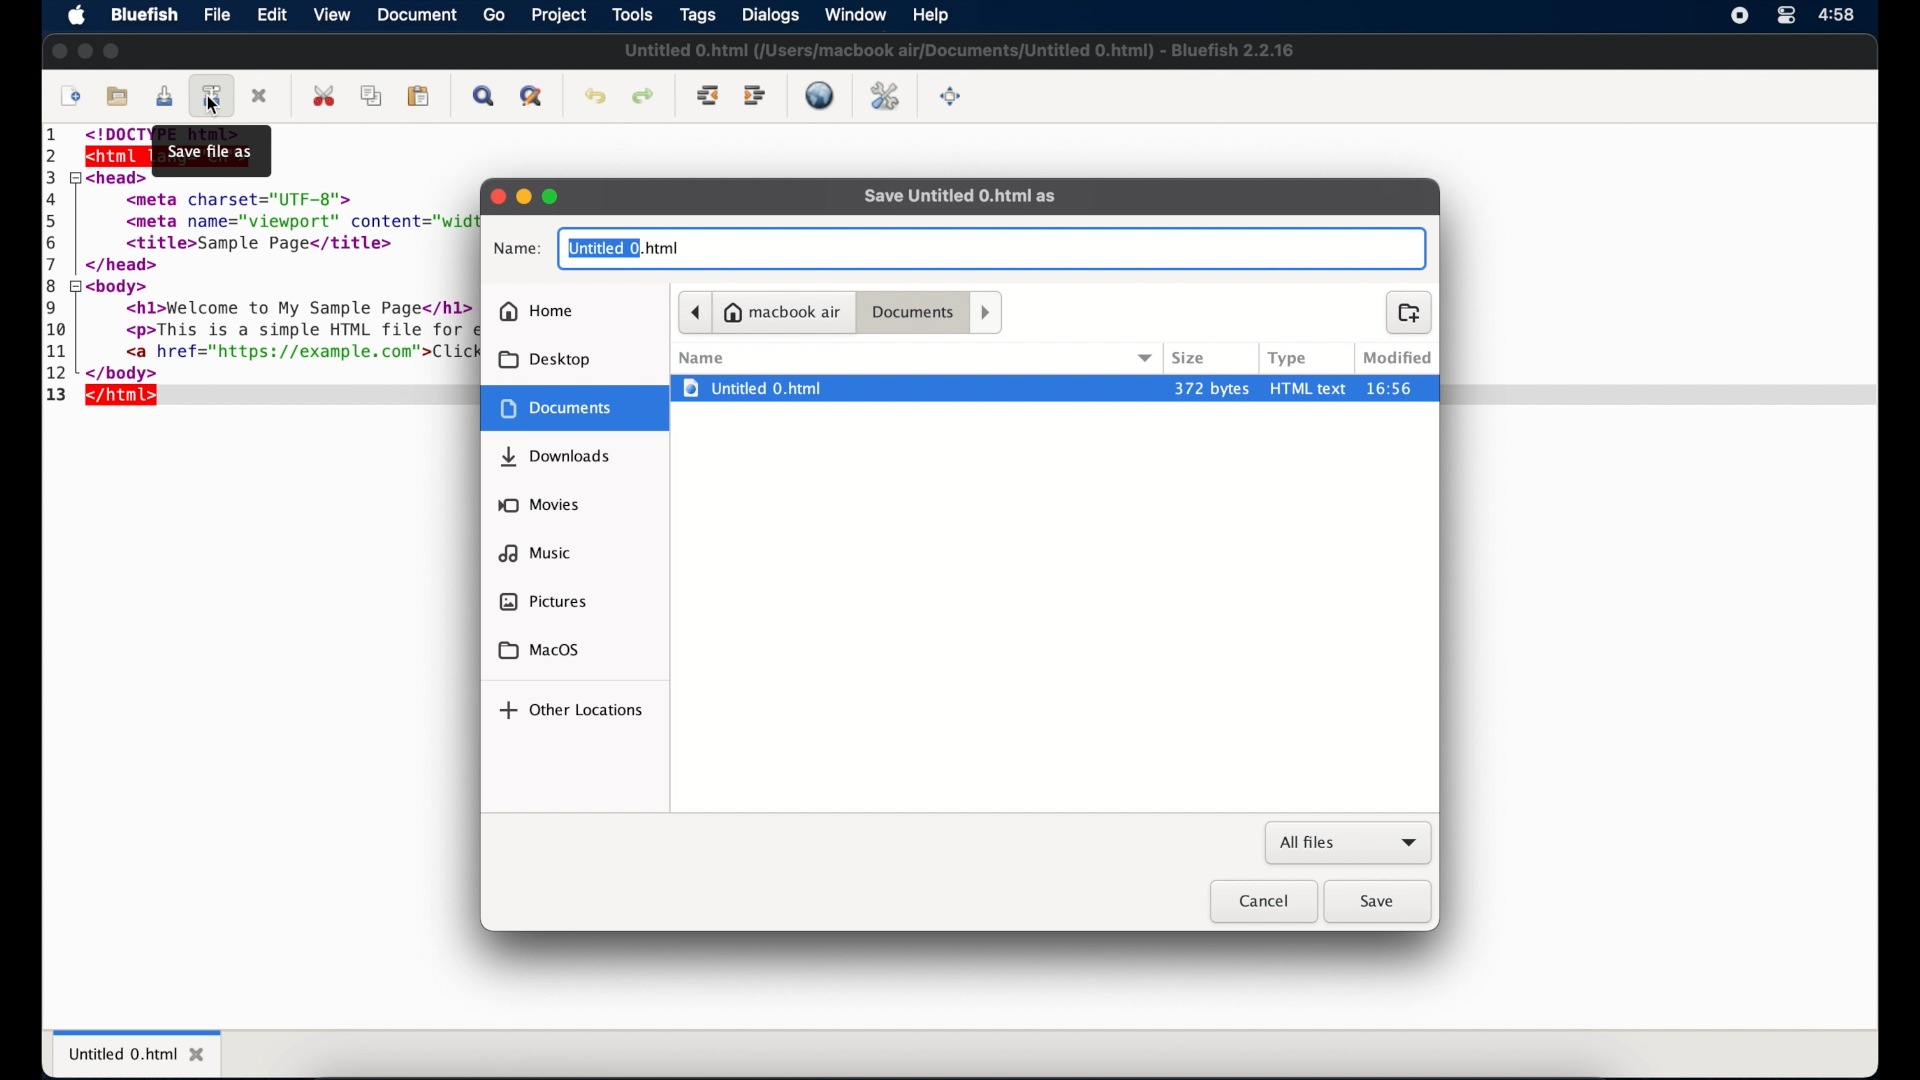 The image size is (1920, 1080). I want to click on full screen, so click(951, 97).